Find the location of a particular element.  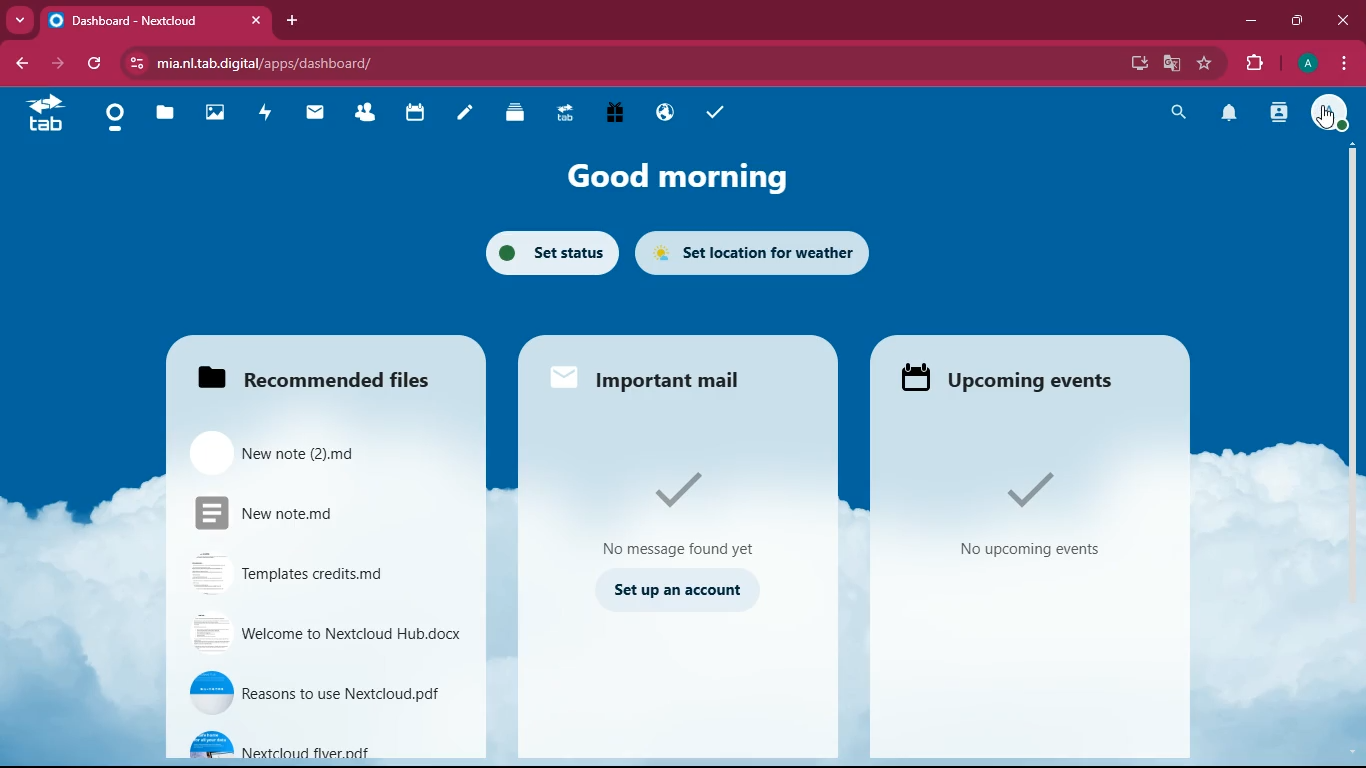

notifications is located at coordinates (1229, 114).